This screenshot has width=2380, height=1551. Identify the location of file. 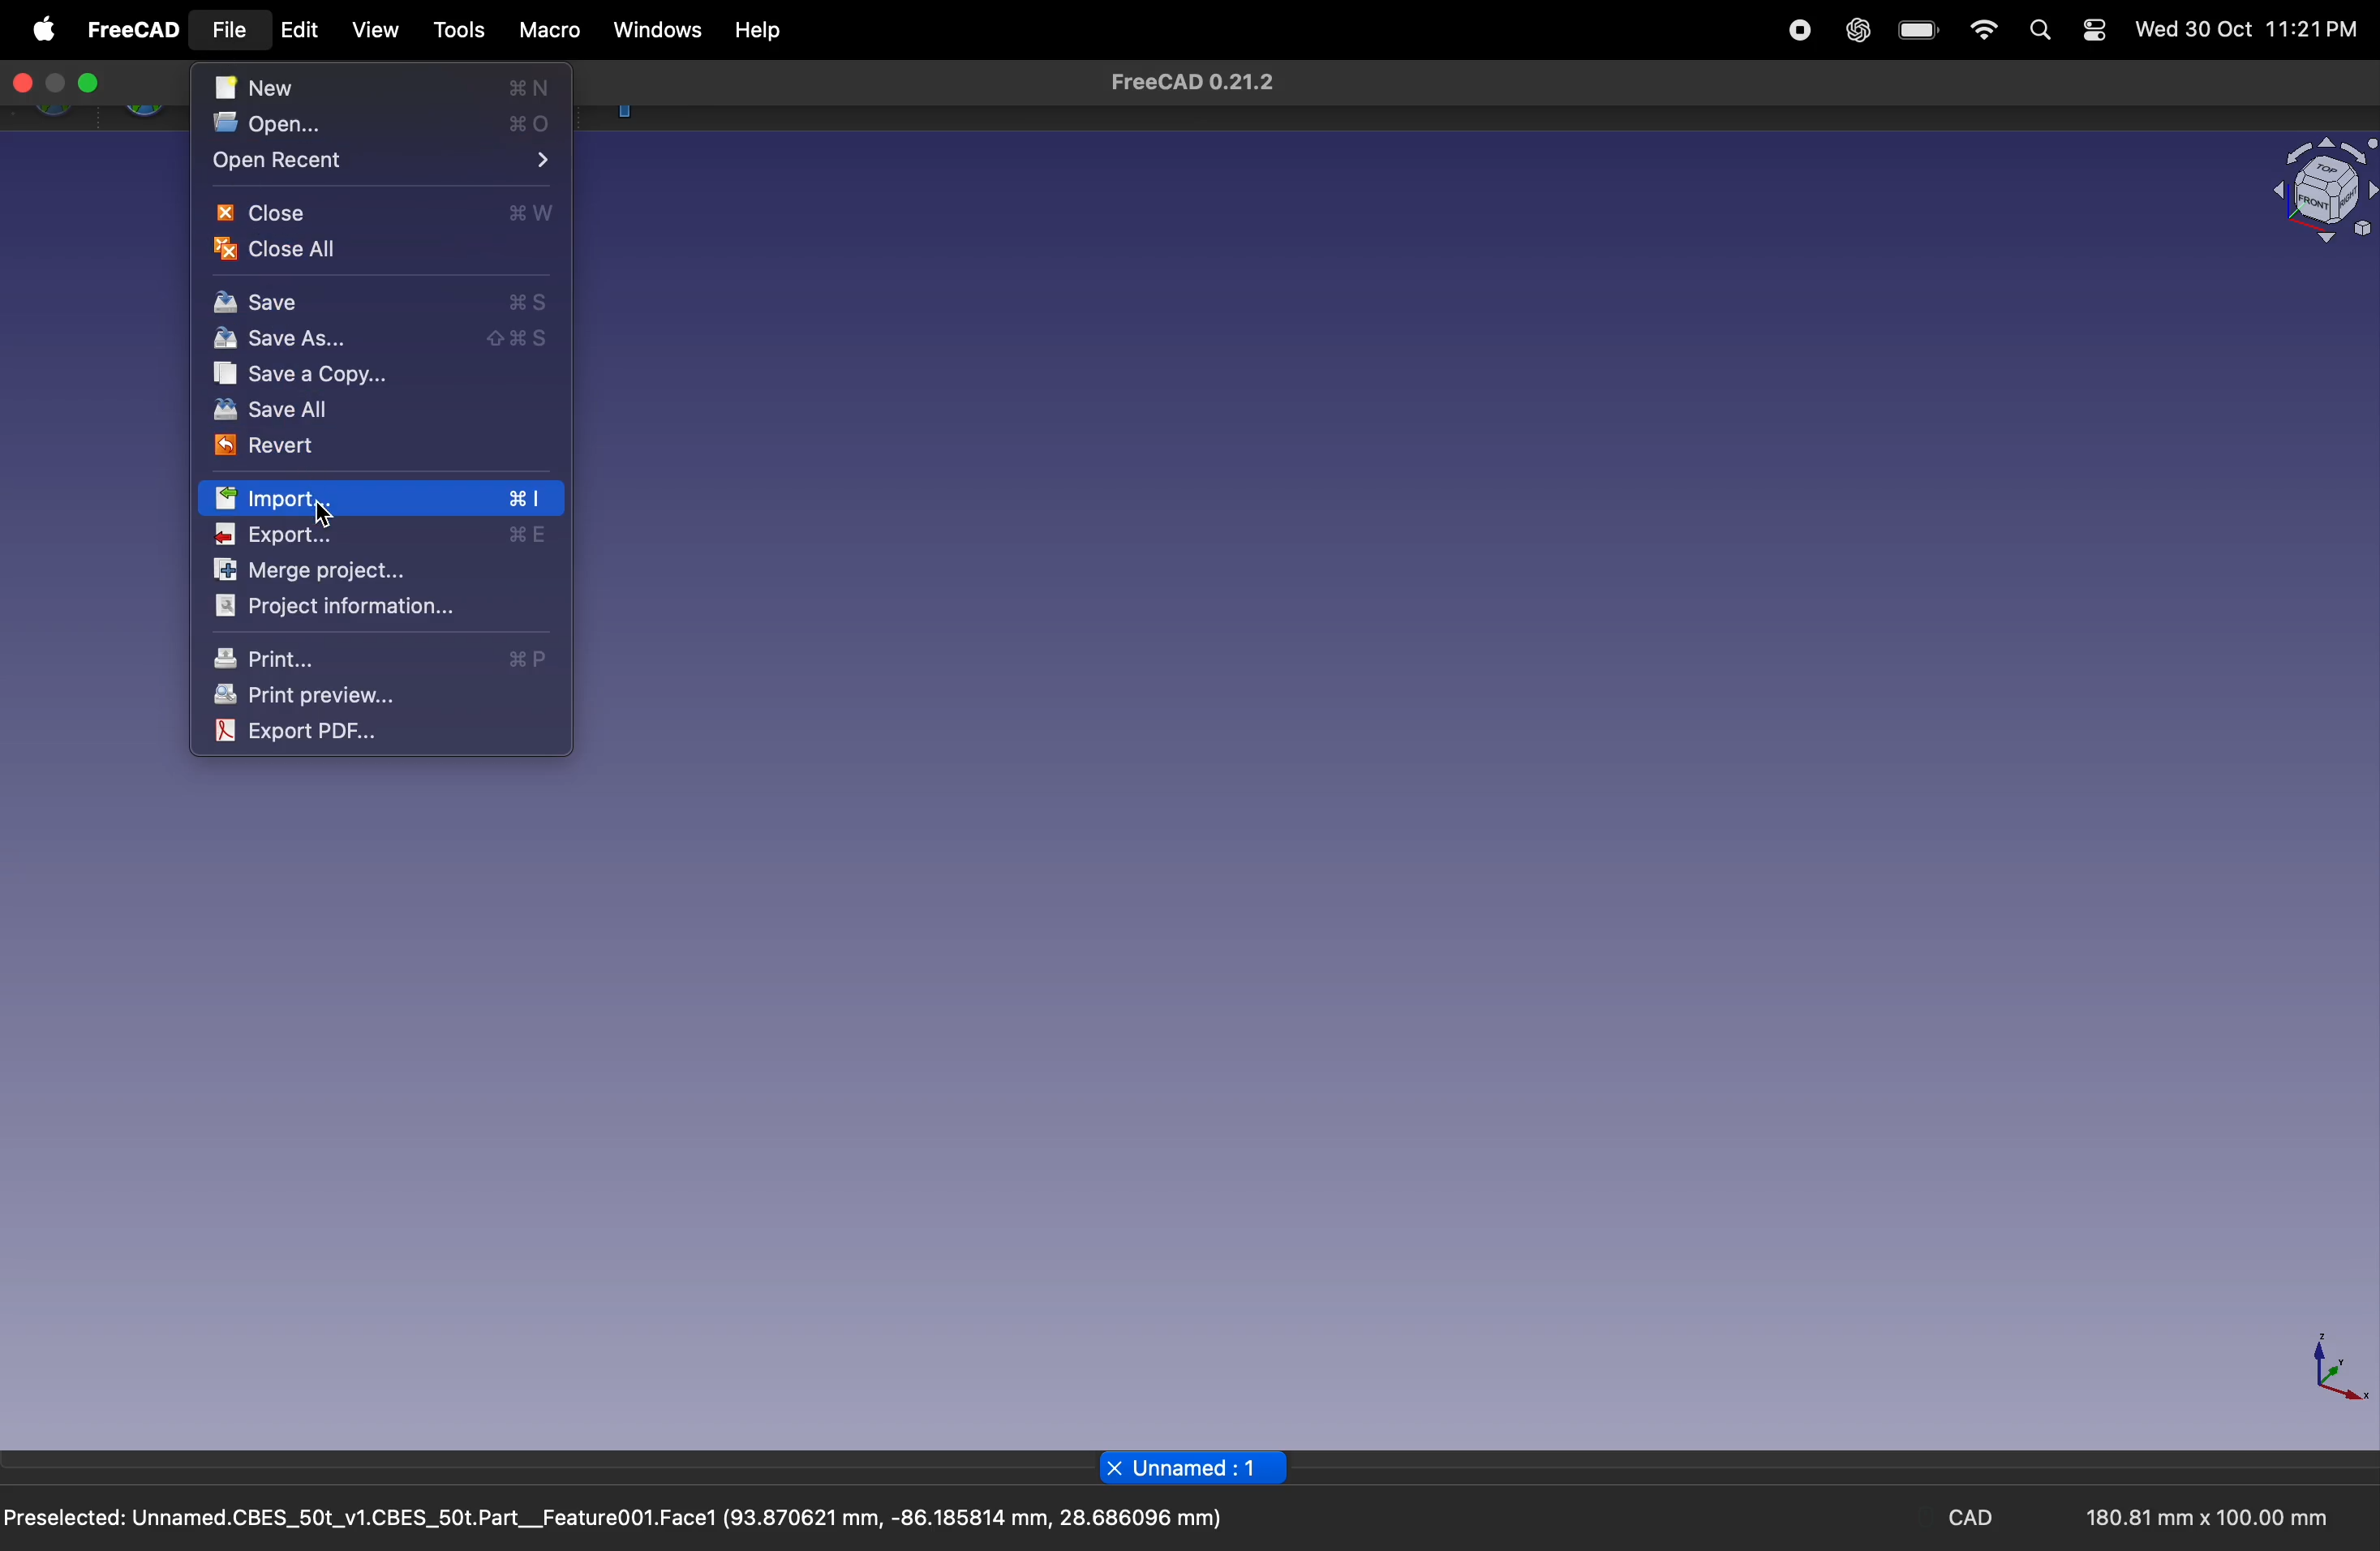
(234, 32).